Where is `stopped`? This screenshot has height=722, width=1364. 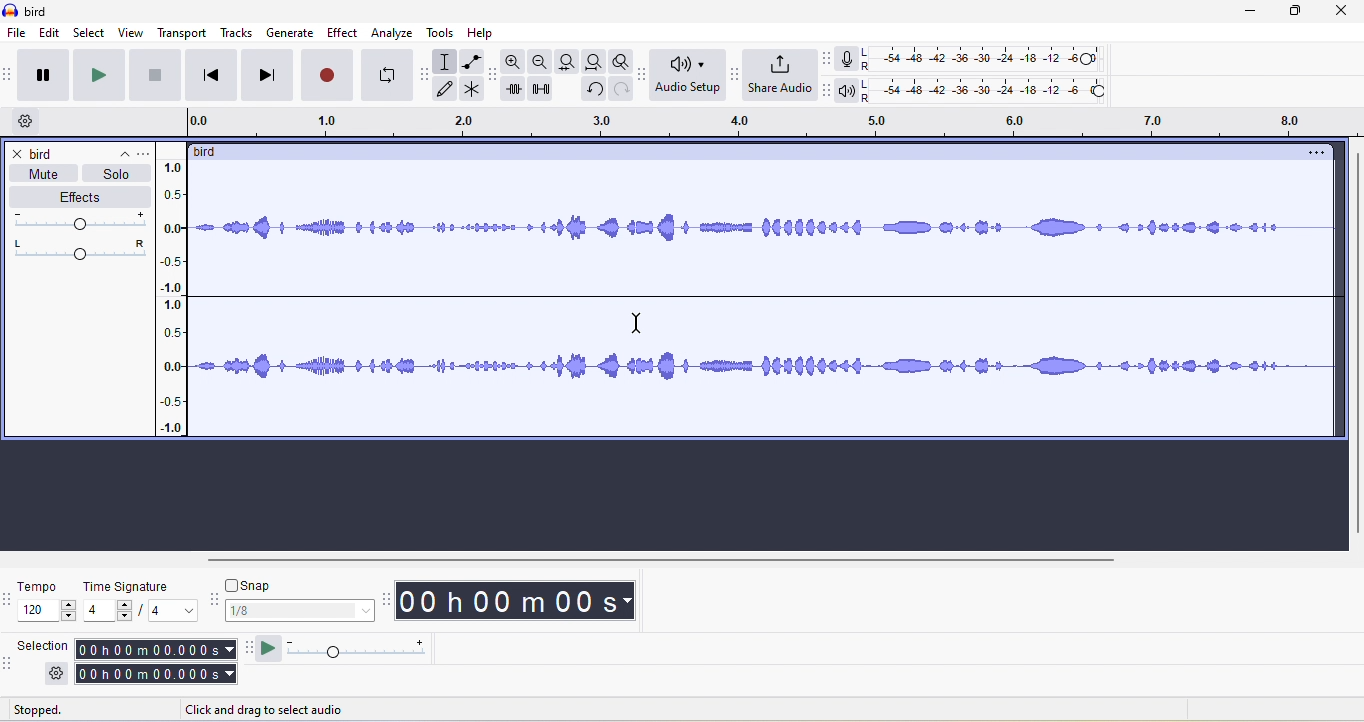
stopped is located at coordinates (59, 711).